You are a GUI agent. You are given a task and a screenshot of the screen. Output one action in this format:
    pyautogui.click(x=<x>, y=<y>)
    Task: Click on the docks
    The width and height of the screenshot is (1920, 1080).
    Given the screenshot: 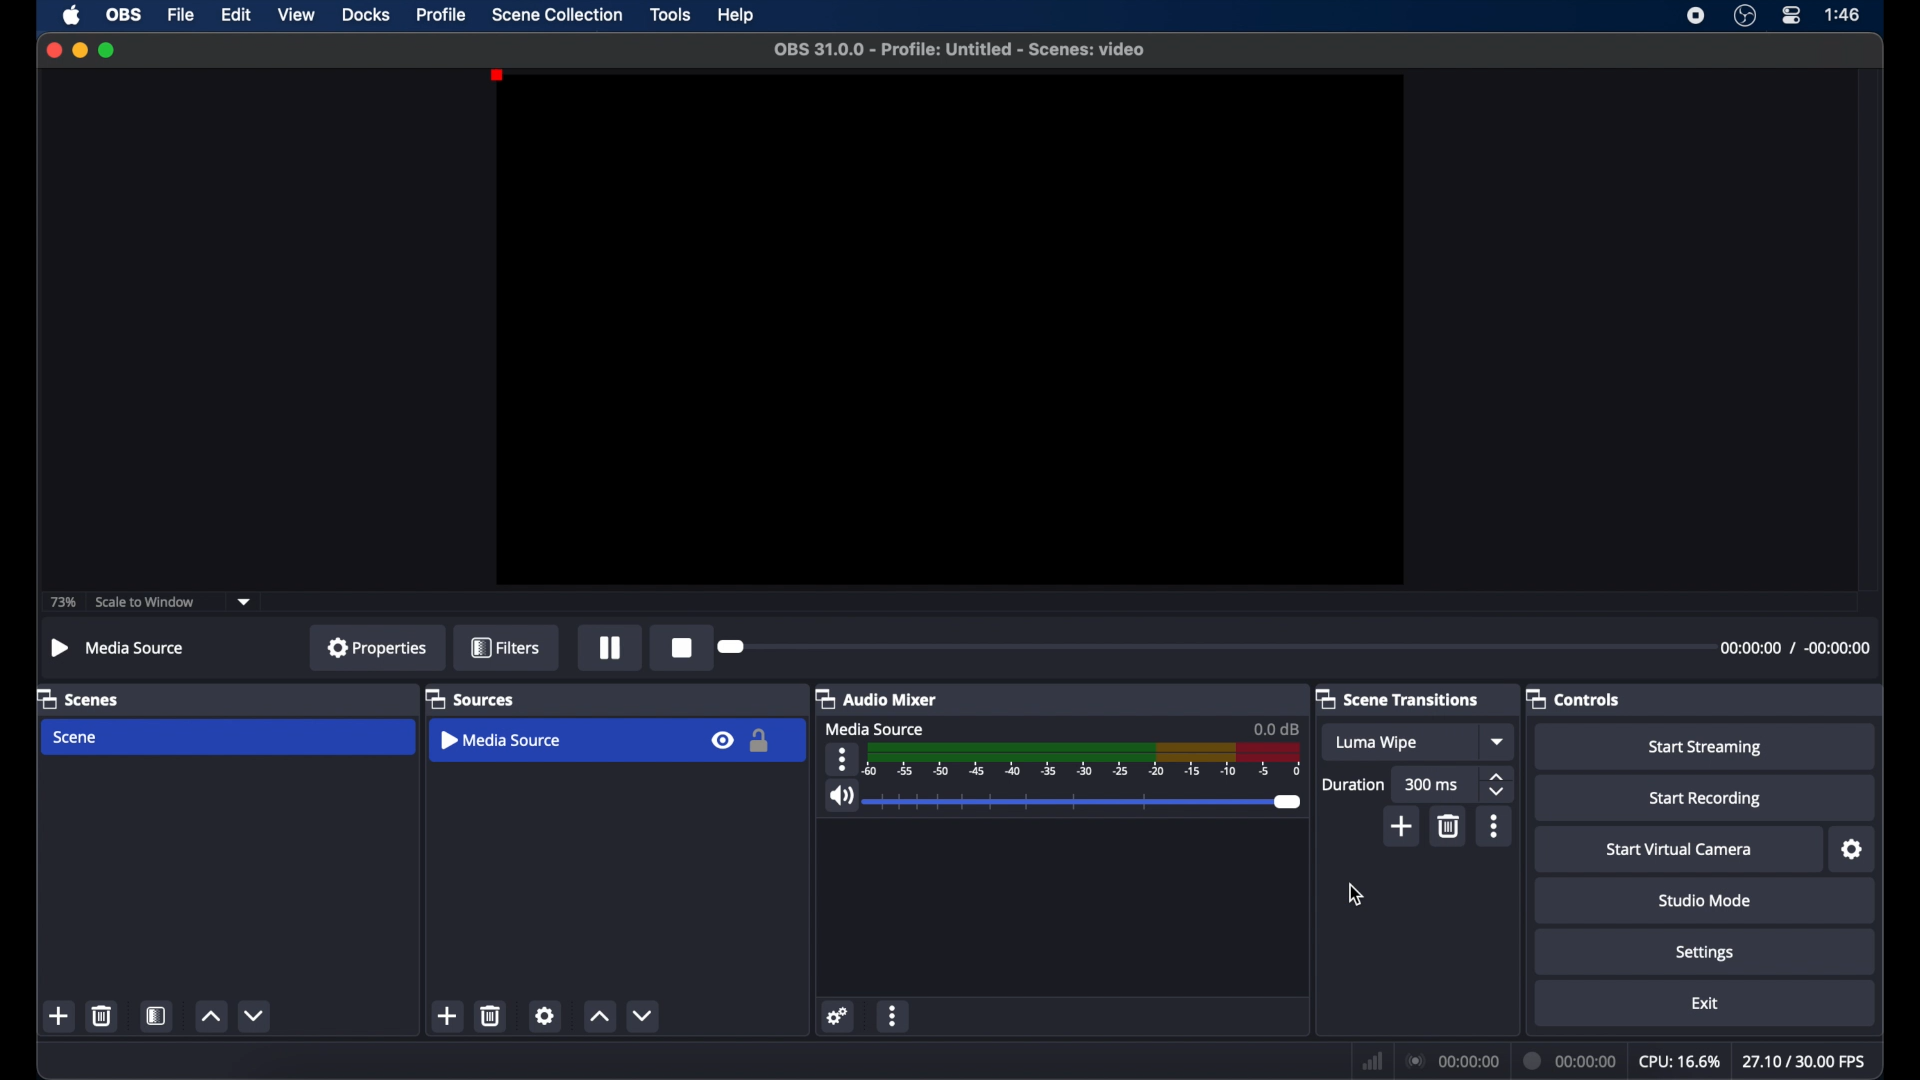 What is the action you would take?
    pyautogui.click(x=368, y=15)
    